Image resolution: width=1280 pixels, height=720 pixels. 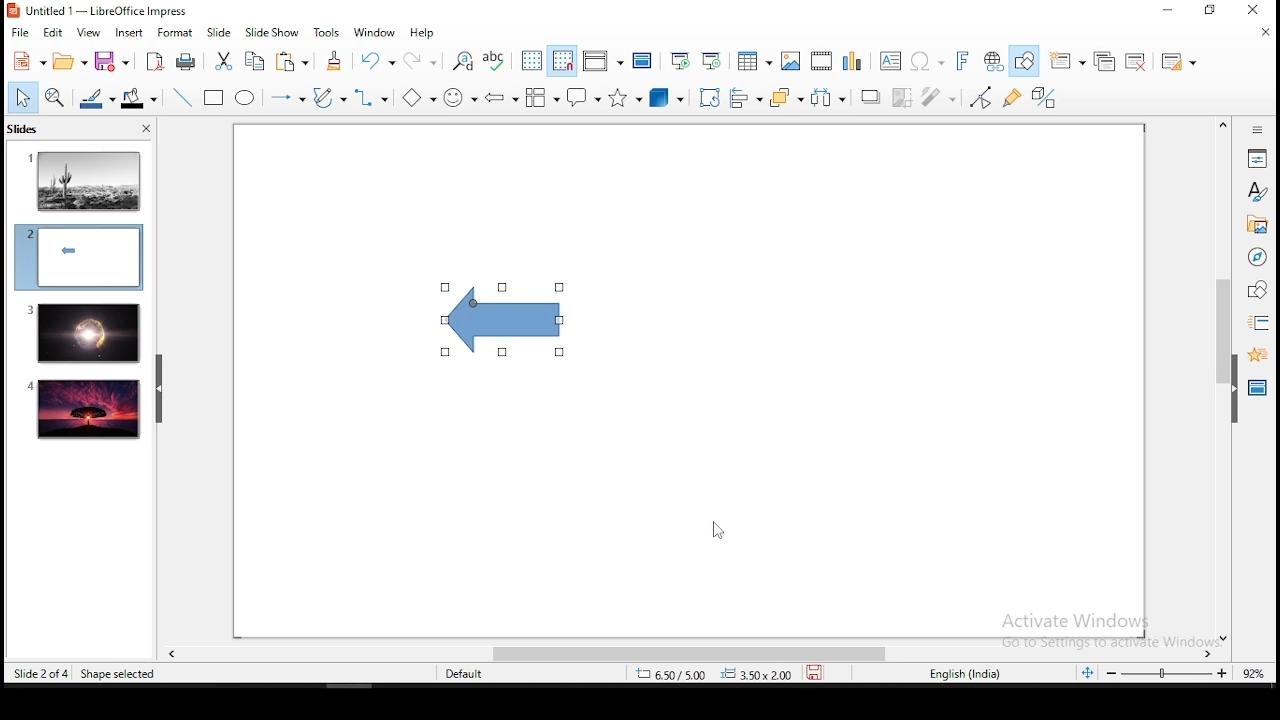 I want to click on curves and polygons, so click(x=328, y=98).